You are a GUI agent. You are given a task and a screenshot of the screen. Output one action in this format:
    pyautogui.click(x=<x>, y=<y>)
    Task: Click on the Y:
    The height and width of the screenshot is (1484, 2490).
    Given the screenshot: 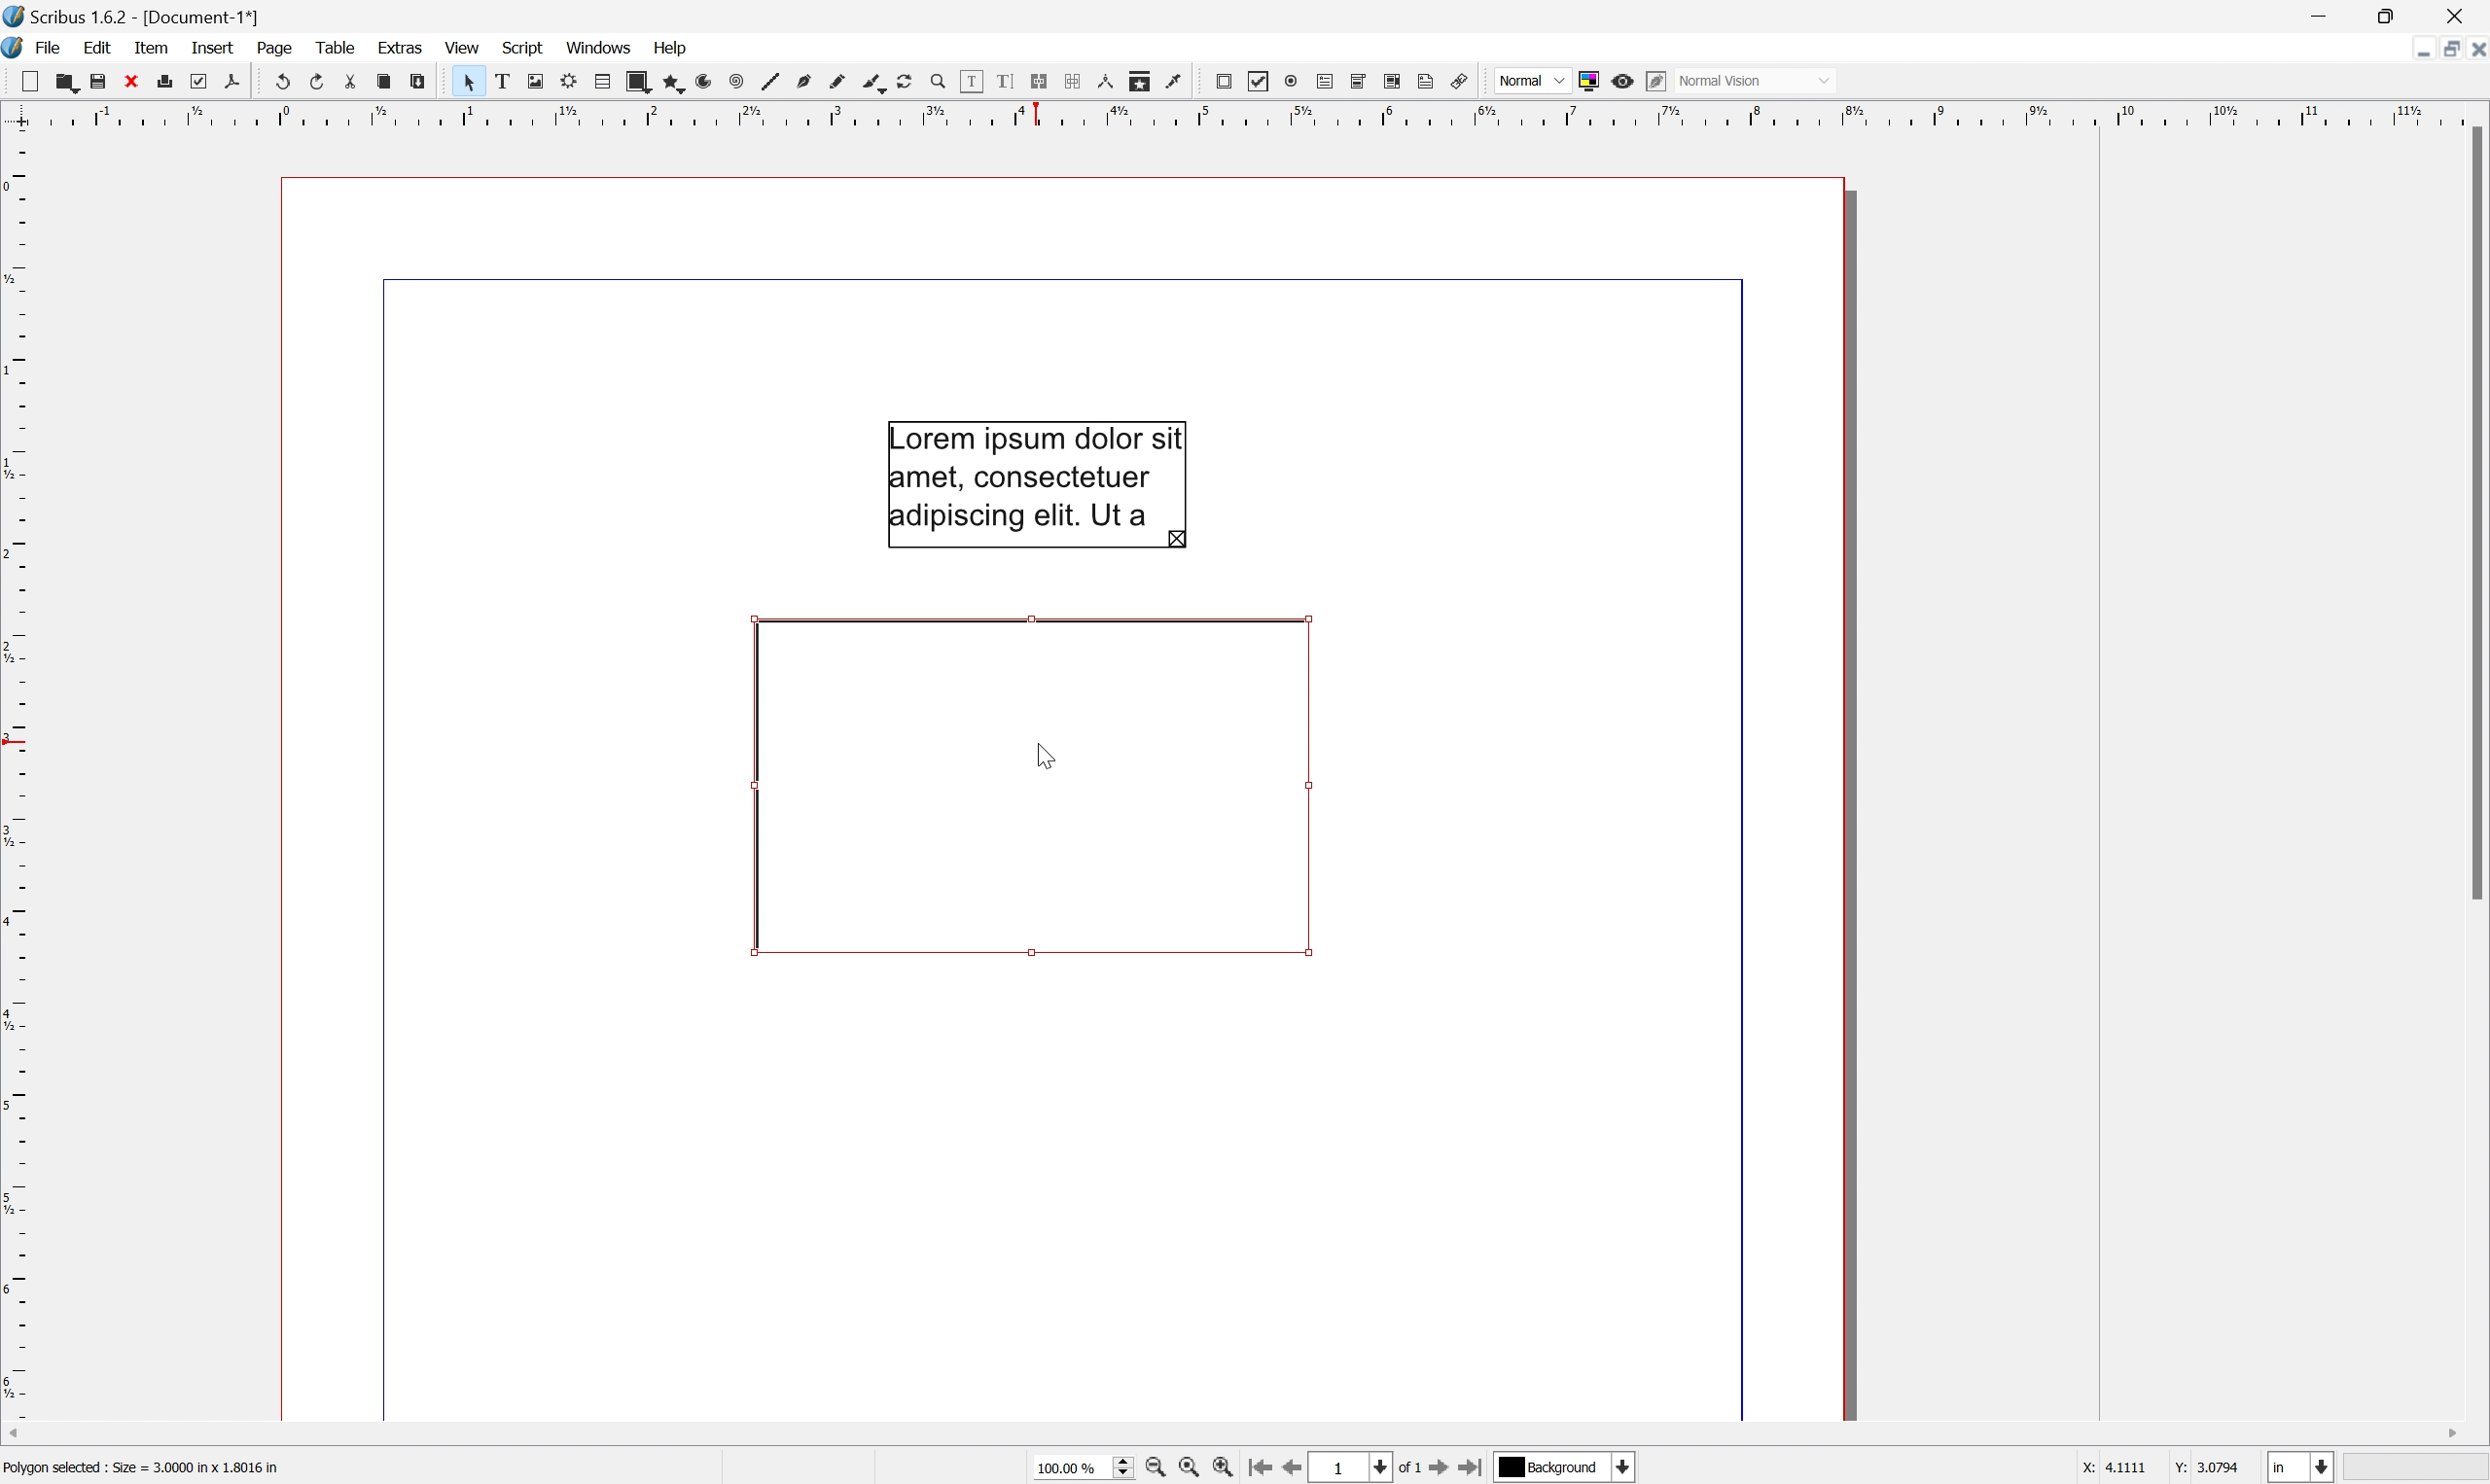 What is the action you would take?
    pyautogui.click(x=2183, y=1470)
    